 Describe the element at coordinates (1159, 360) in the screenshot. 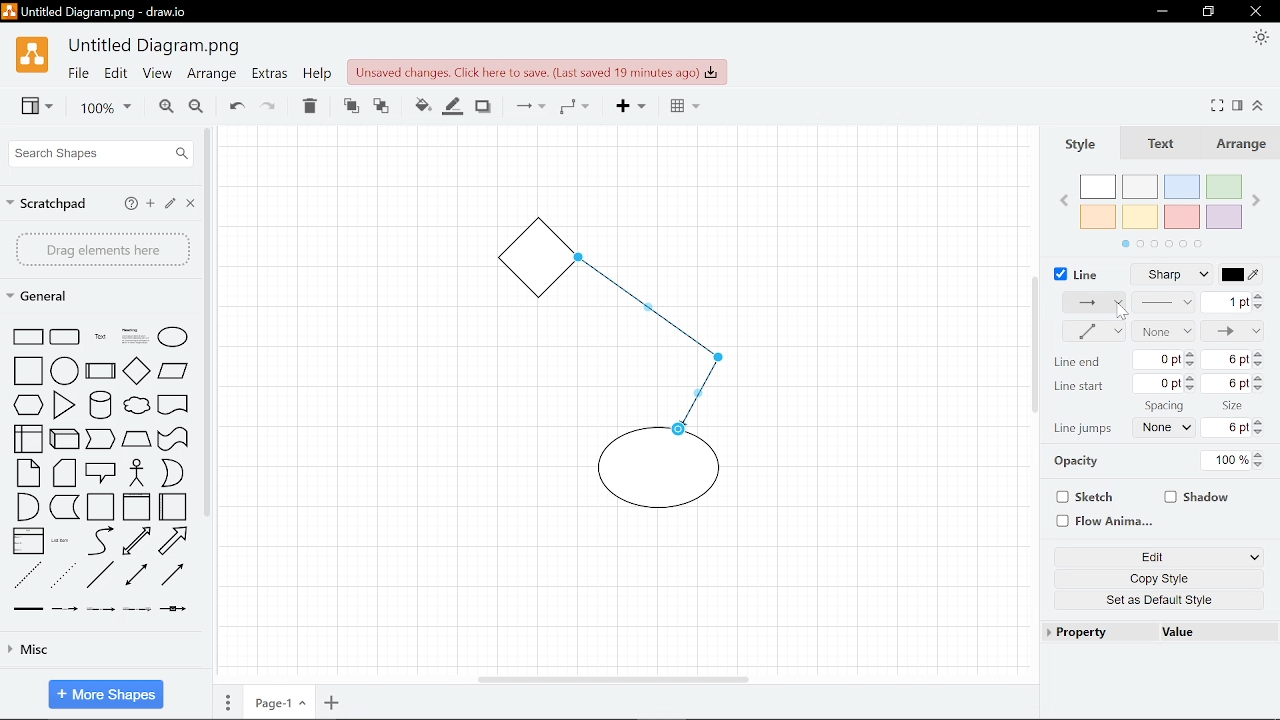

I see `Line end spacing` at that location.